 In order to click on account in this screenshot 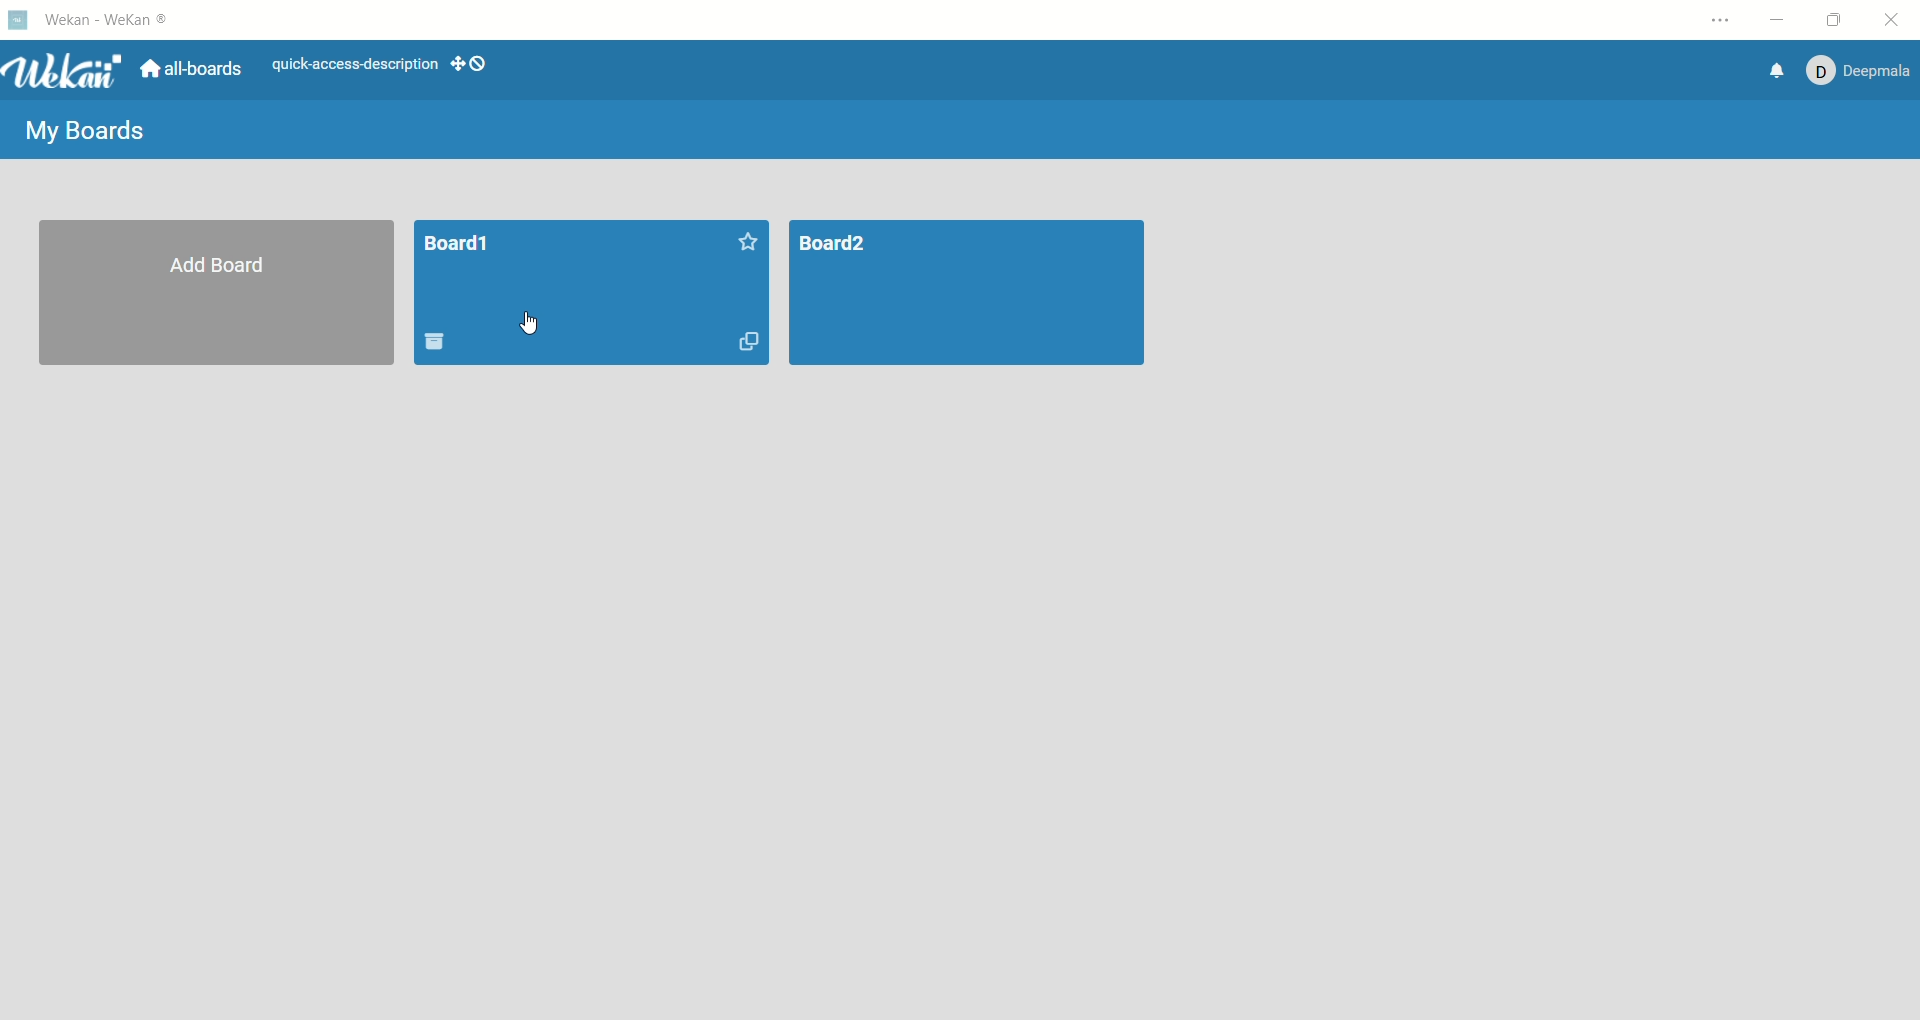, I will do `click(1857, 73)`.